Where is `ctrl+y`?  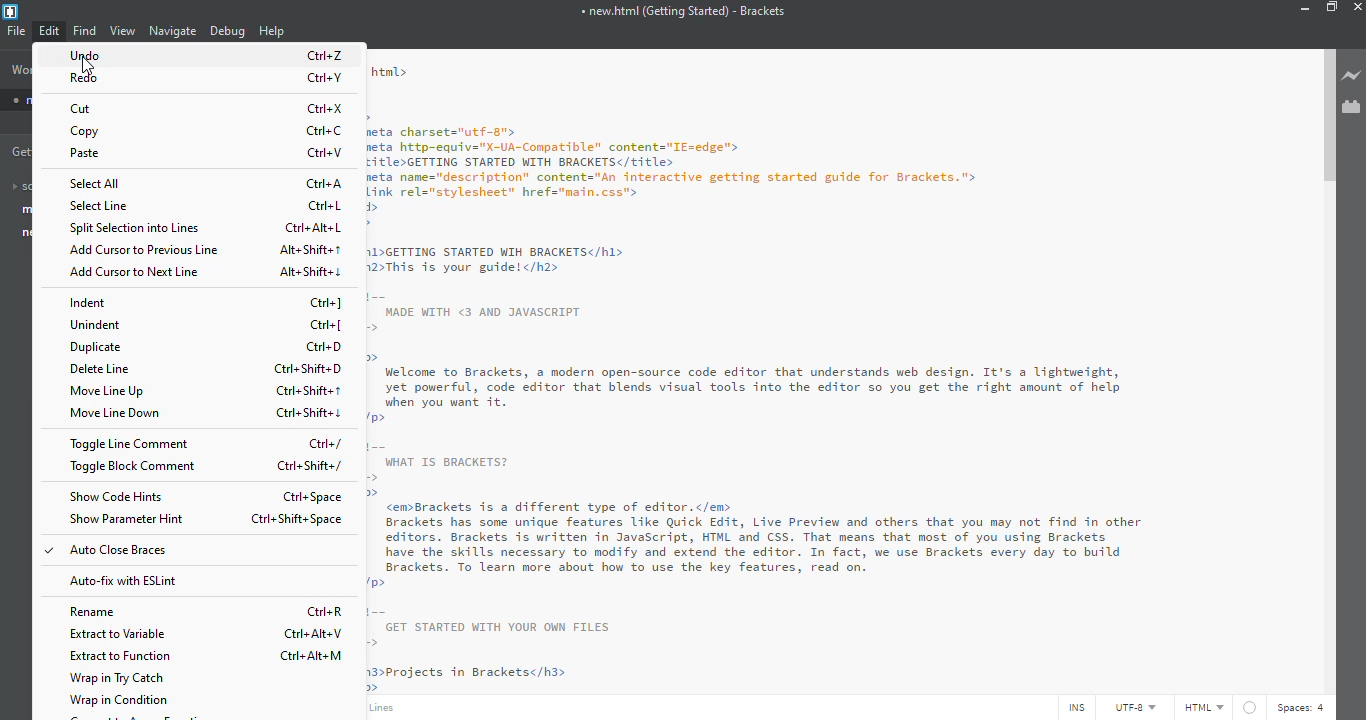 ctrl+y is located at coordinates (326, 78).